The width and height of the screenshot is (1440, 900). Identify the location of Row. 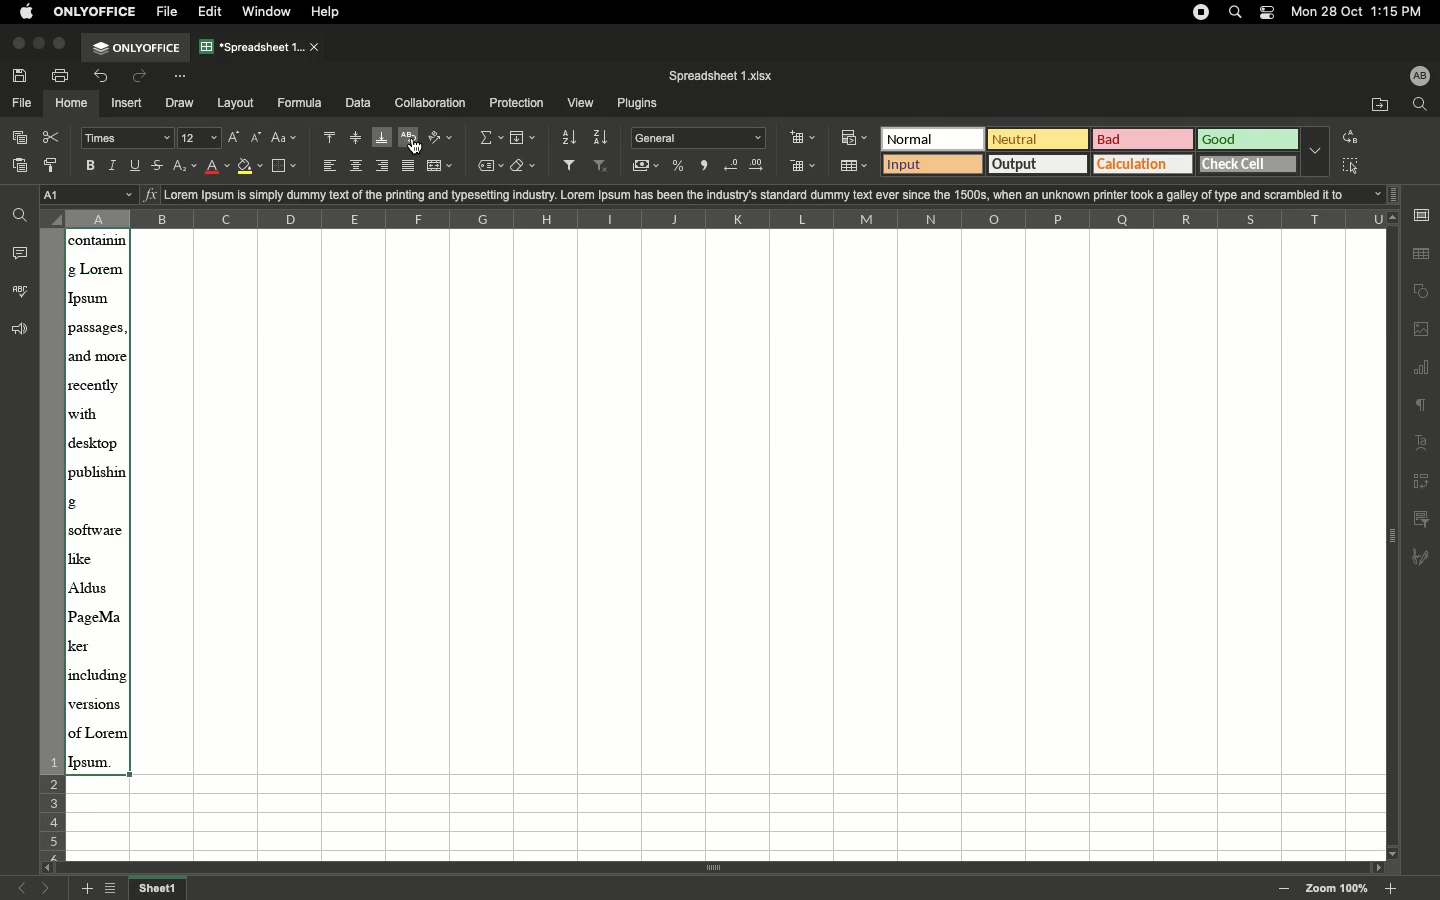
(51, 542).